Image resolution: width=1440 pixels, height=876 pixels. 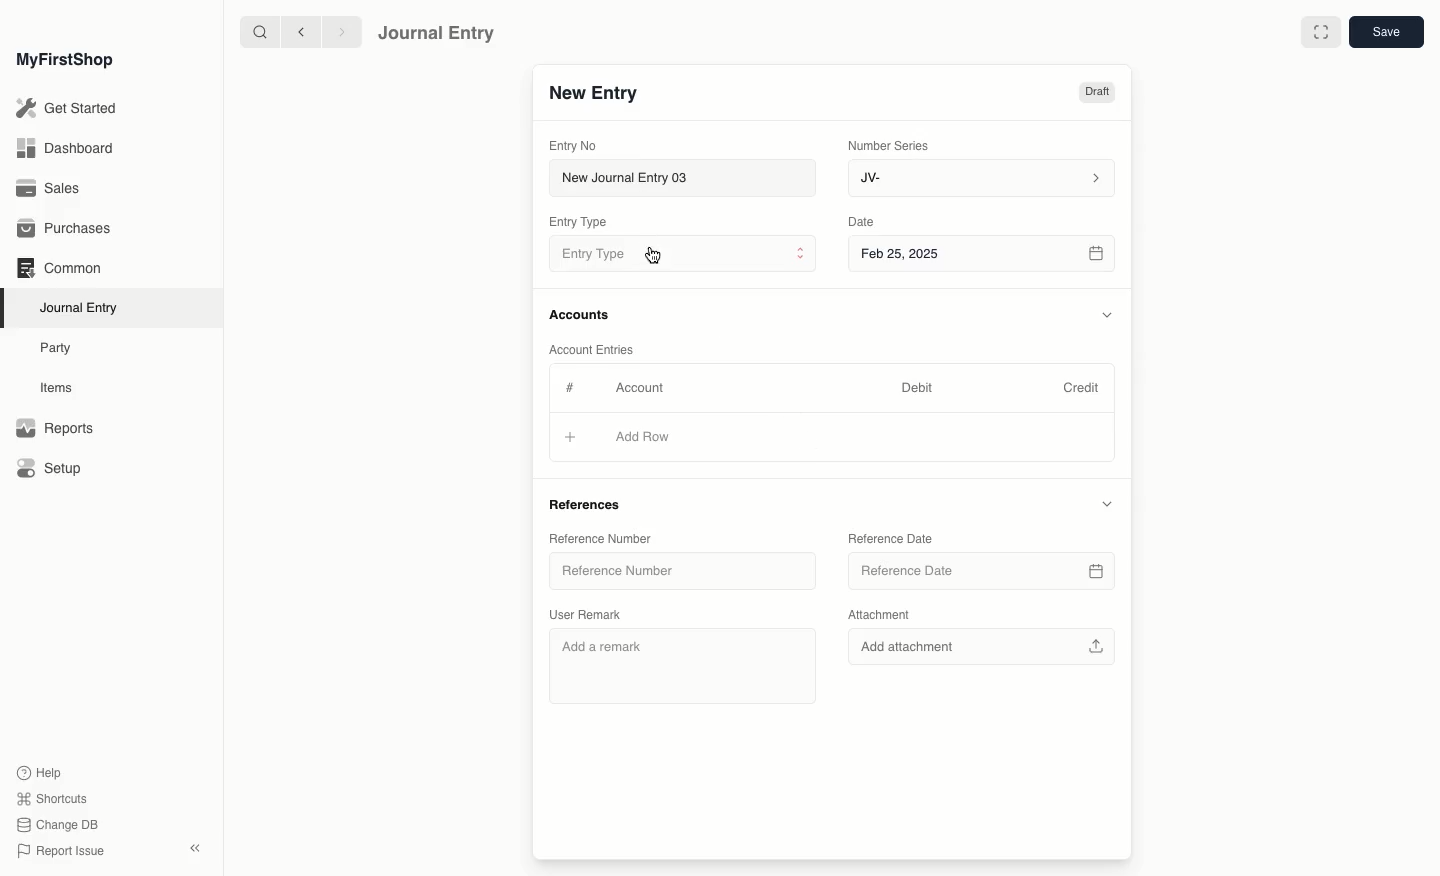 I want to click on Journal Entry, so click(x=437, y=32).